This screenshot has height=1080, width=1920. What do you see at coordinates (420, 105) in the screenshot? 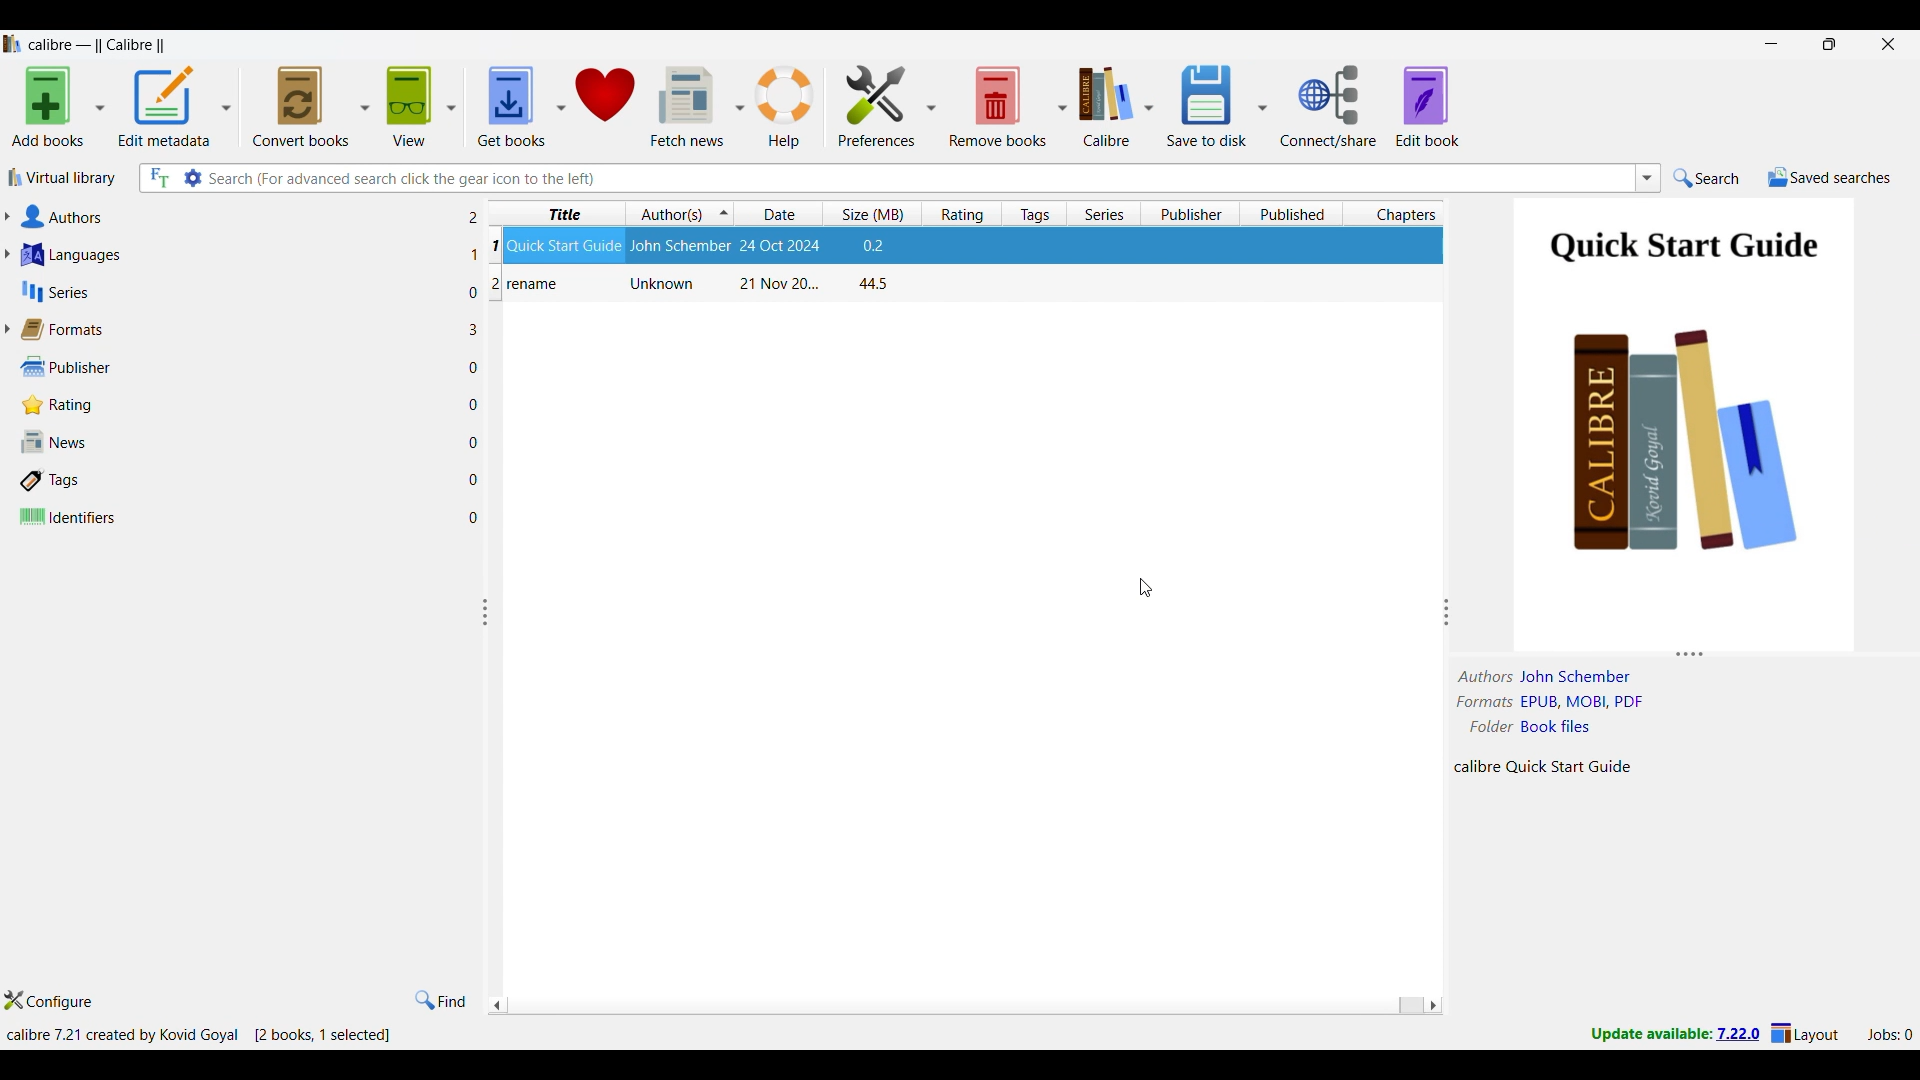
I see `View options` at bounding box center [420, 105].